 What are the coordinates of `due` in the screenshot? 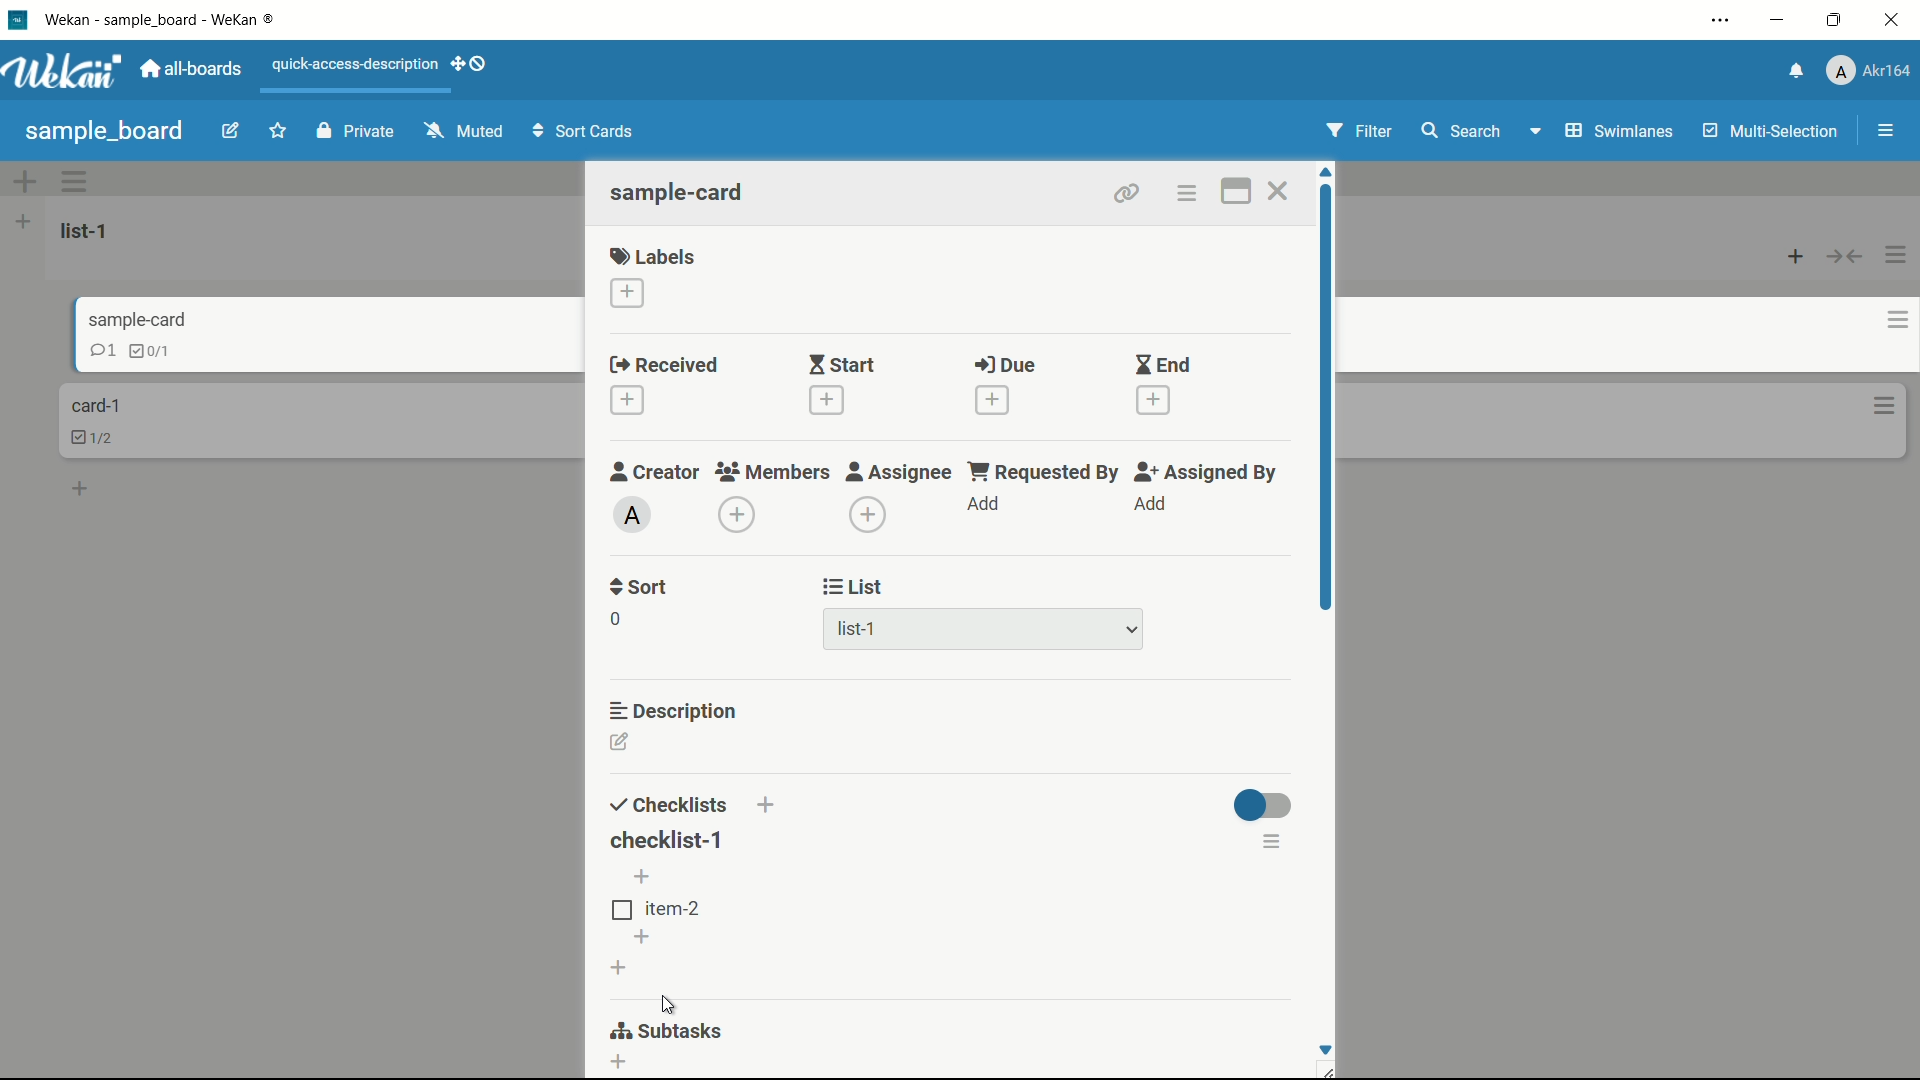 It's located at (1006, 365).